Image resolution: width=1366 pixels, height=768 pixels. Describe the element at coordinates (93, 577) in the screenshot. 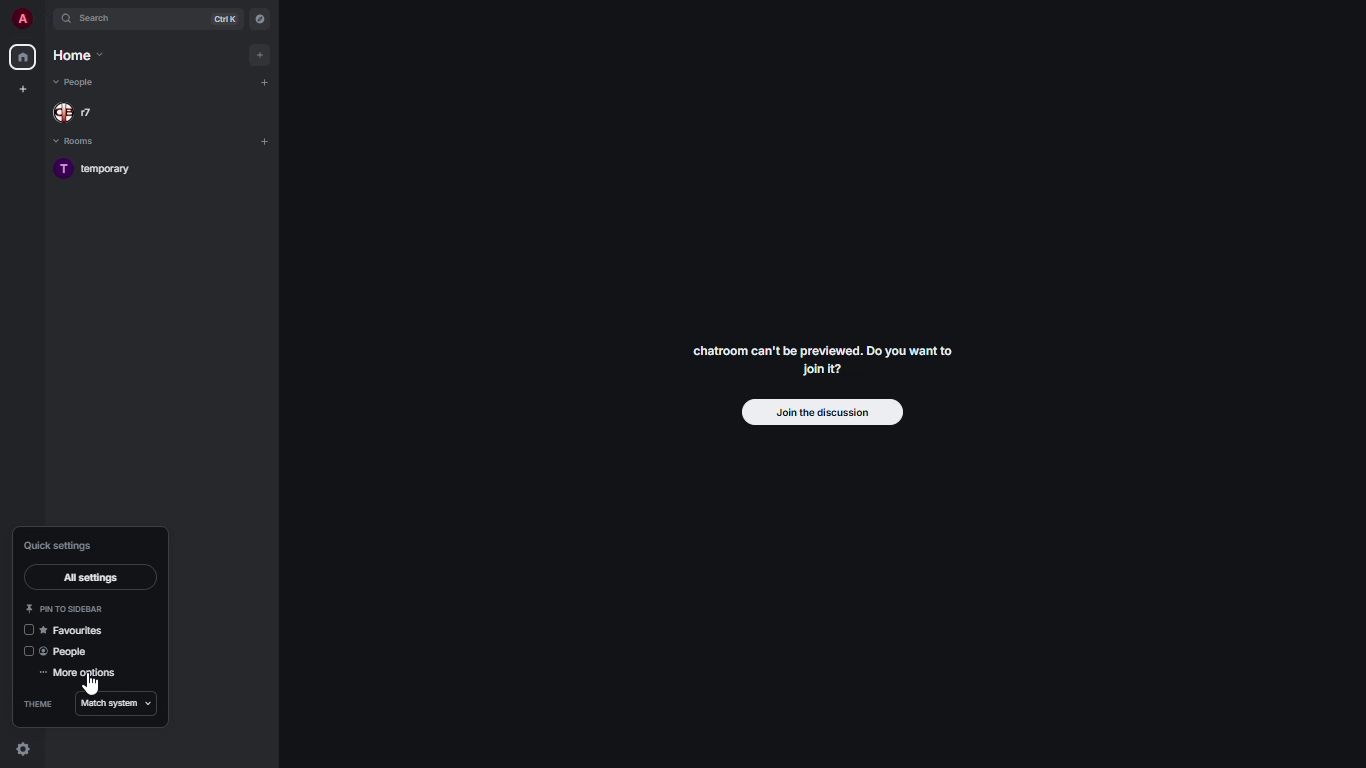

I see `all settings` at that location.